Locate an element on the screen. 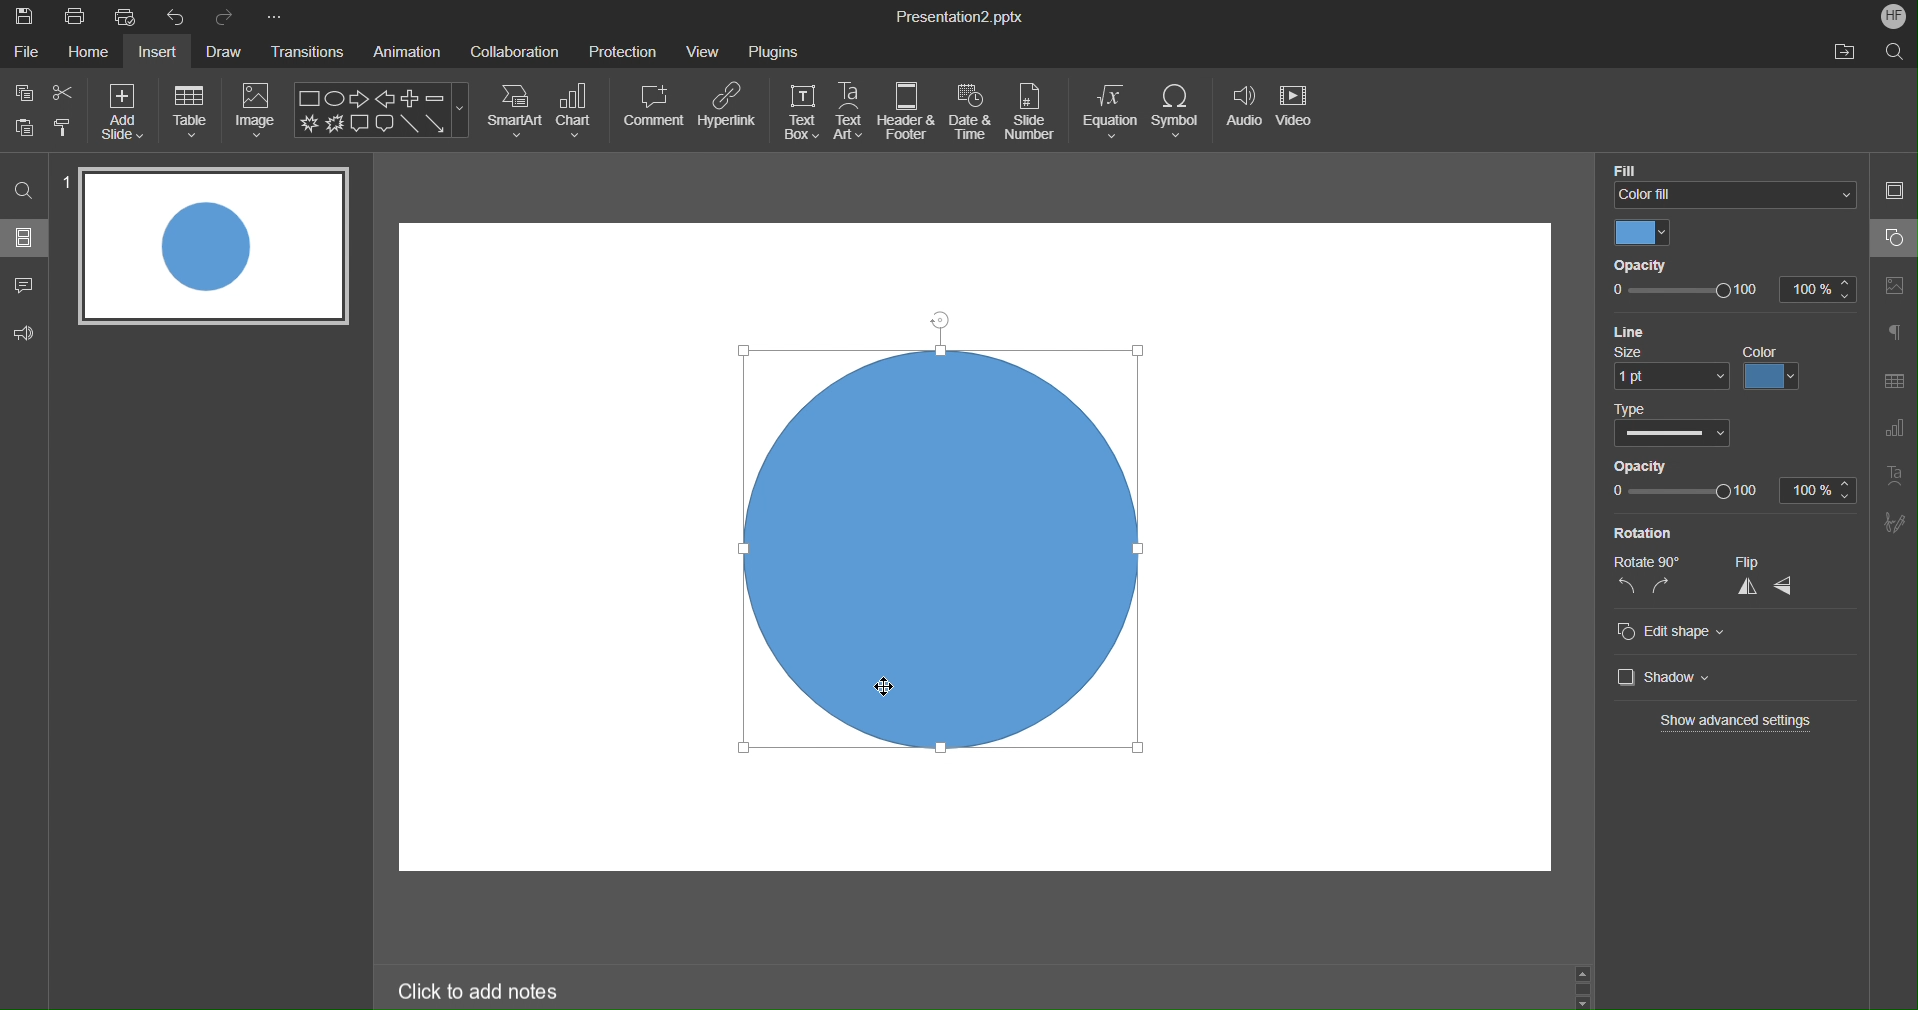 The image size is (1918, 1010). Equation is located at coordinates (1110, 112).